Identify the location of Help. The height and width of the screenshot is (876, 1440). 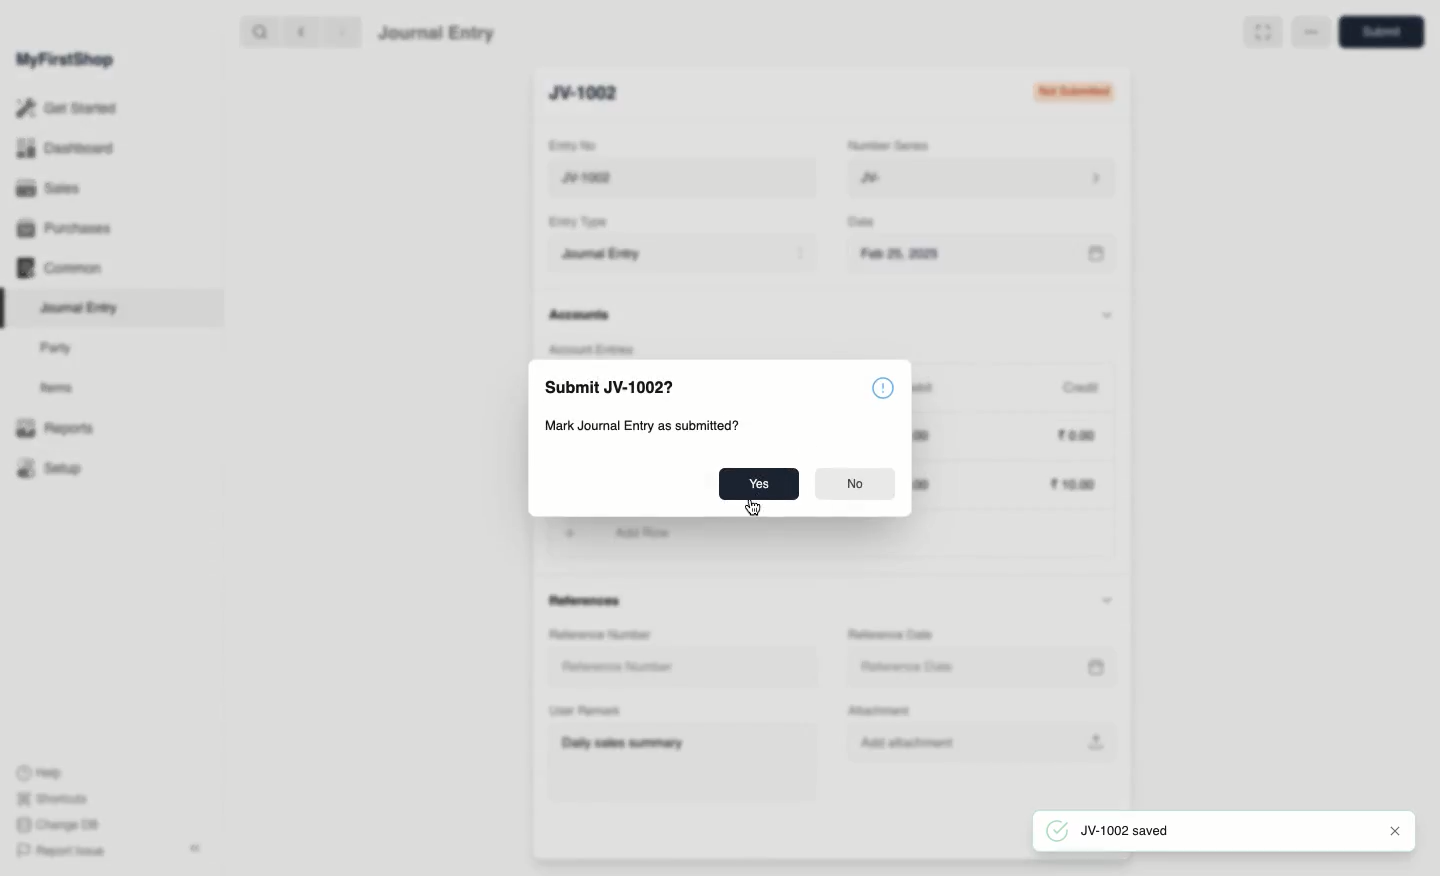
(37, 771).